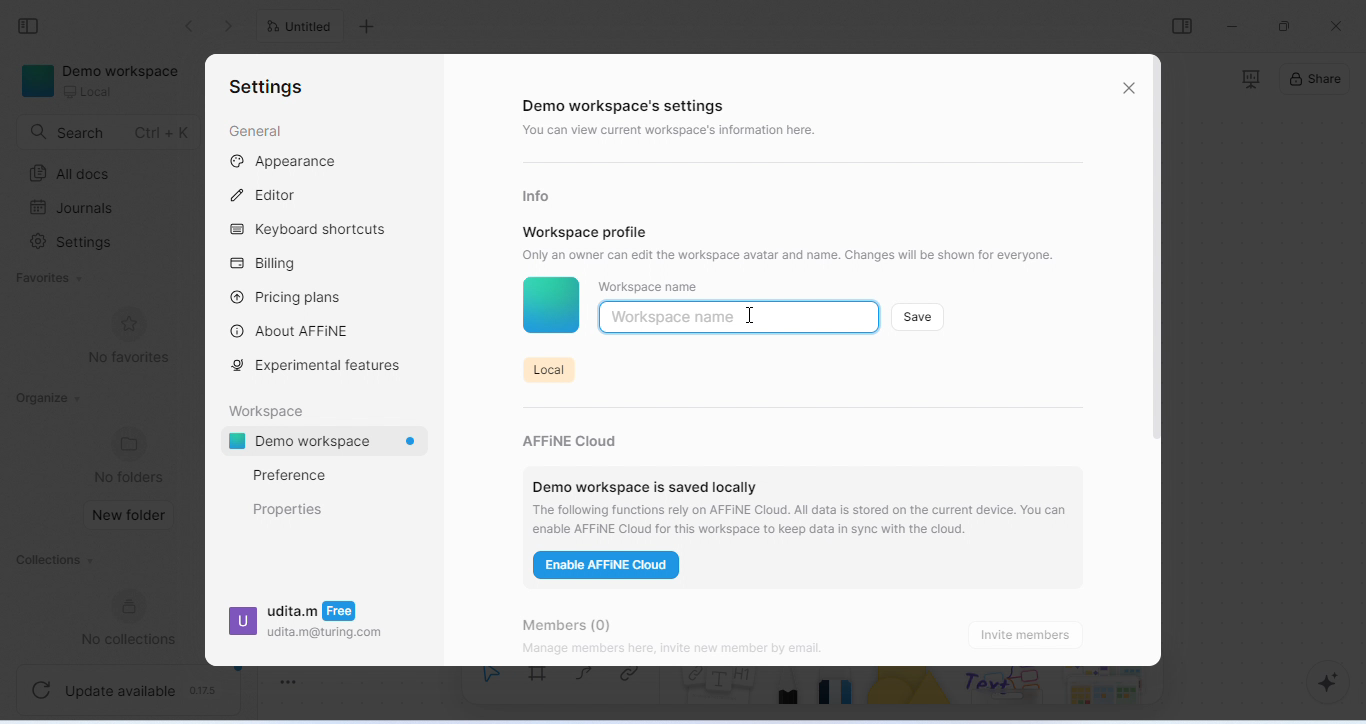 The image size is (1366, 724). Describe the element at coordinates (266, 88) in the screenshot. I see `settings` at that location.